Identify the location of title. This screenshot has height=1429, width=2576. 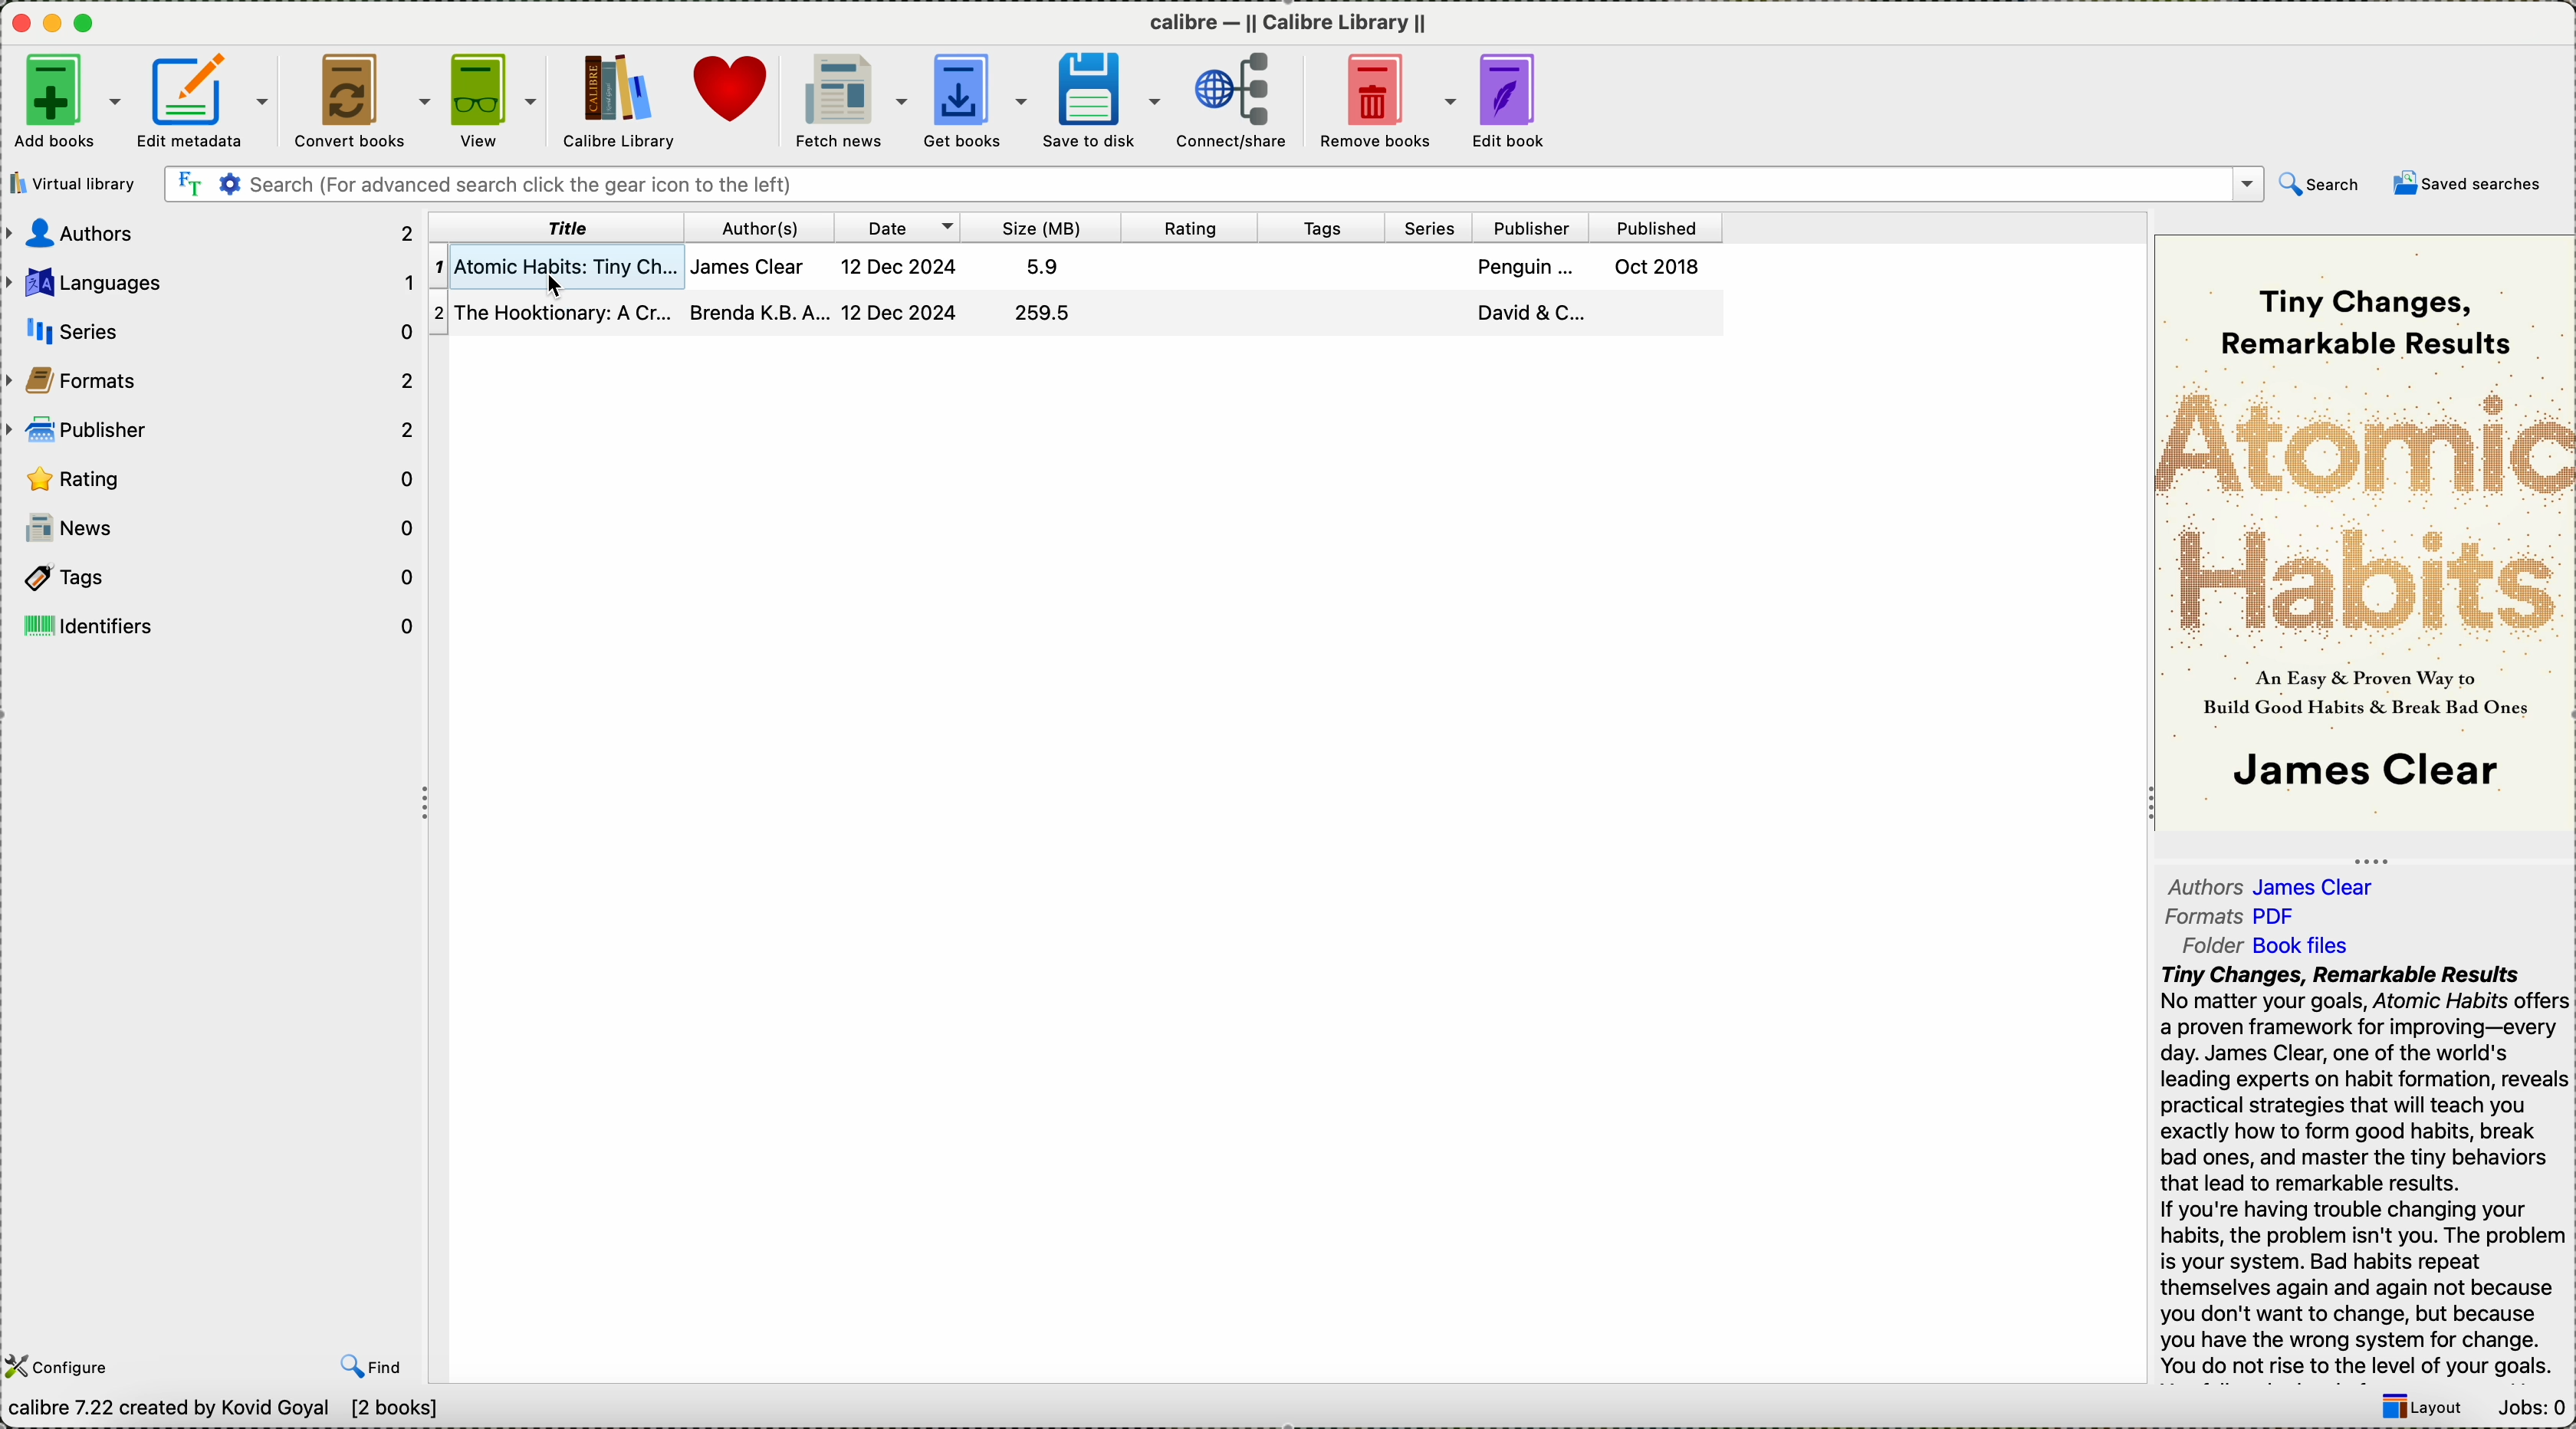
(557, 227).